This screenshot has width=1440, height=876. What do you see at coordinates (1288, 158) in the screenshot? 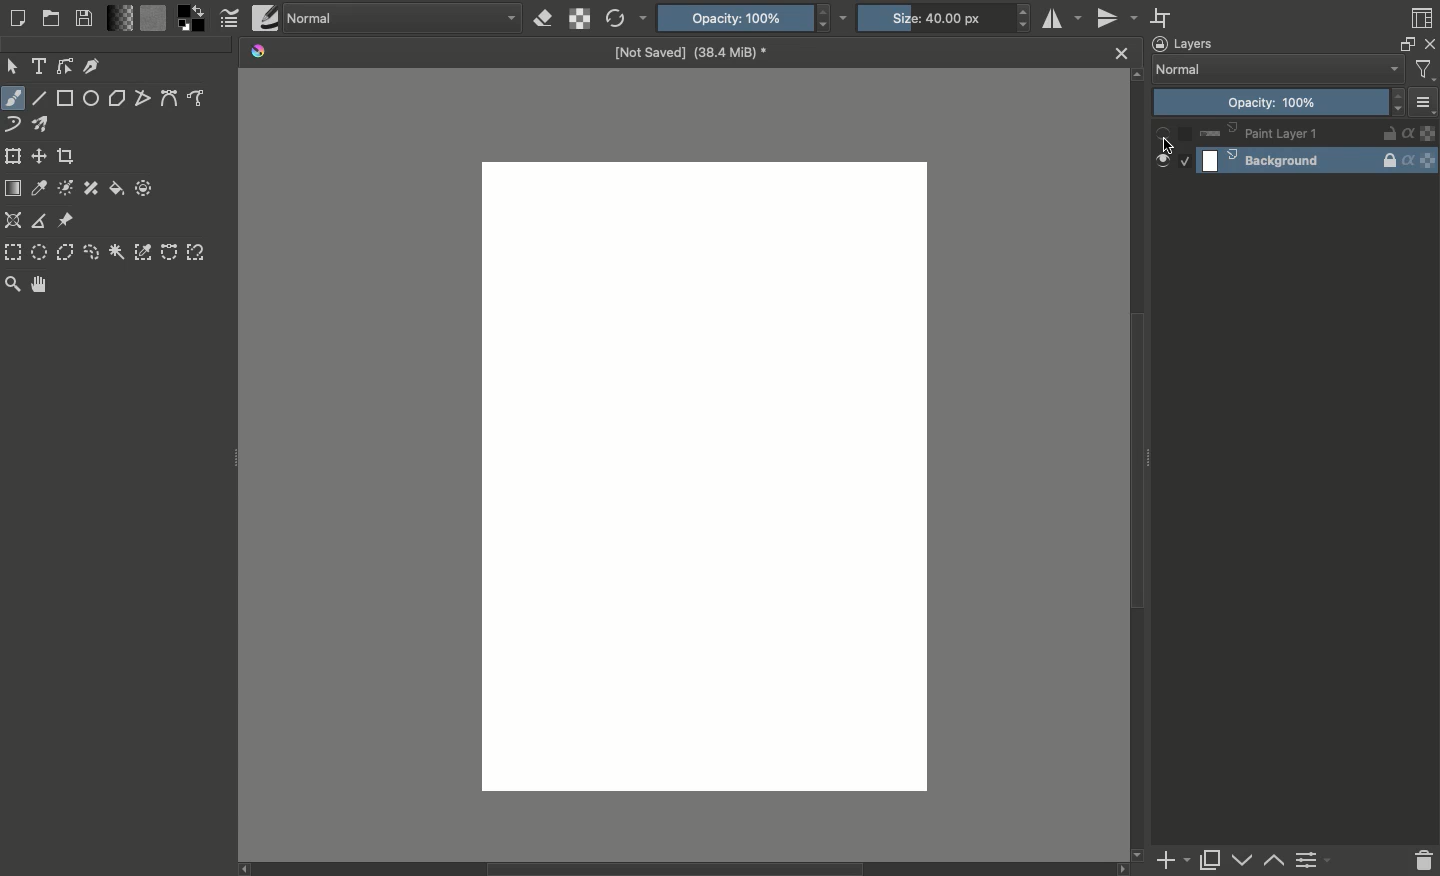
I see `Background layer` at bounding box center [1288, 158].